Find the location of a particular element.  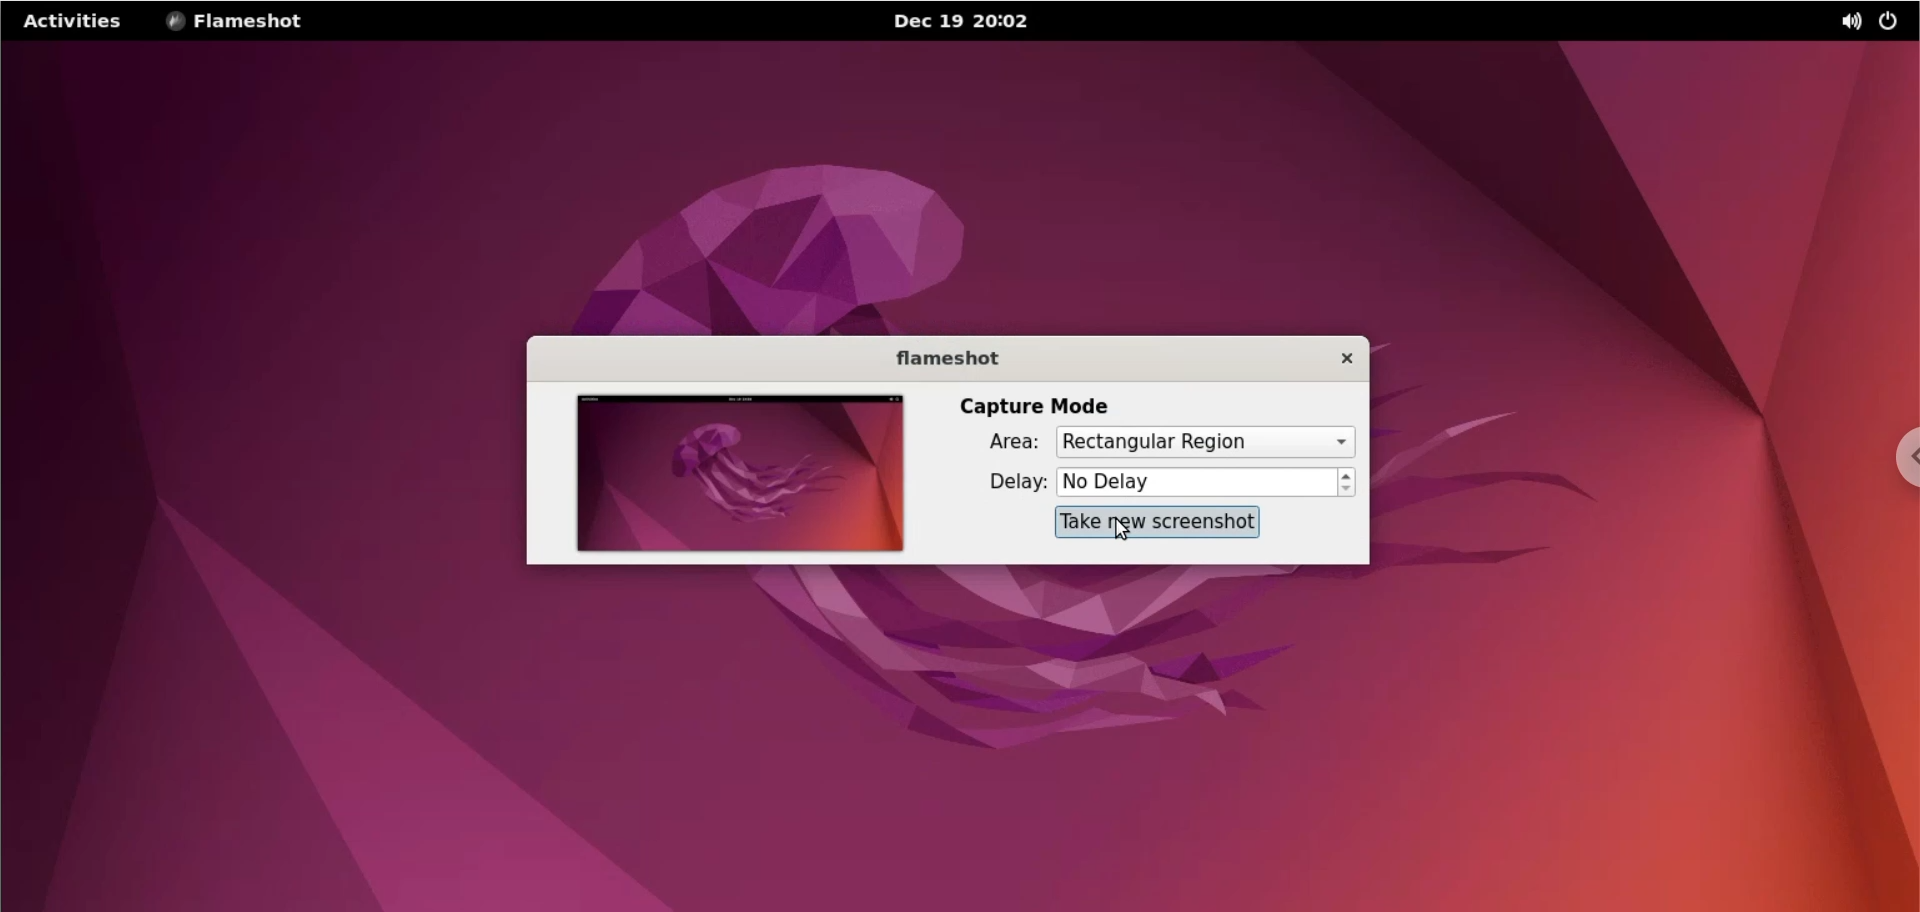

sound settings options is located at coordinates (1846, 23).